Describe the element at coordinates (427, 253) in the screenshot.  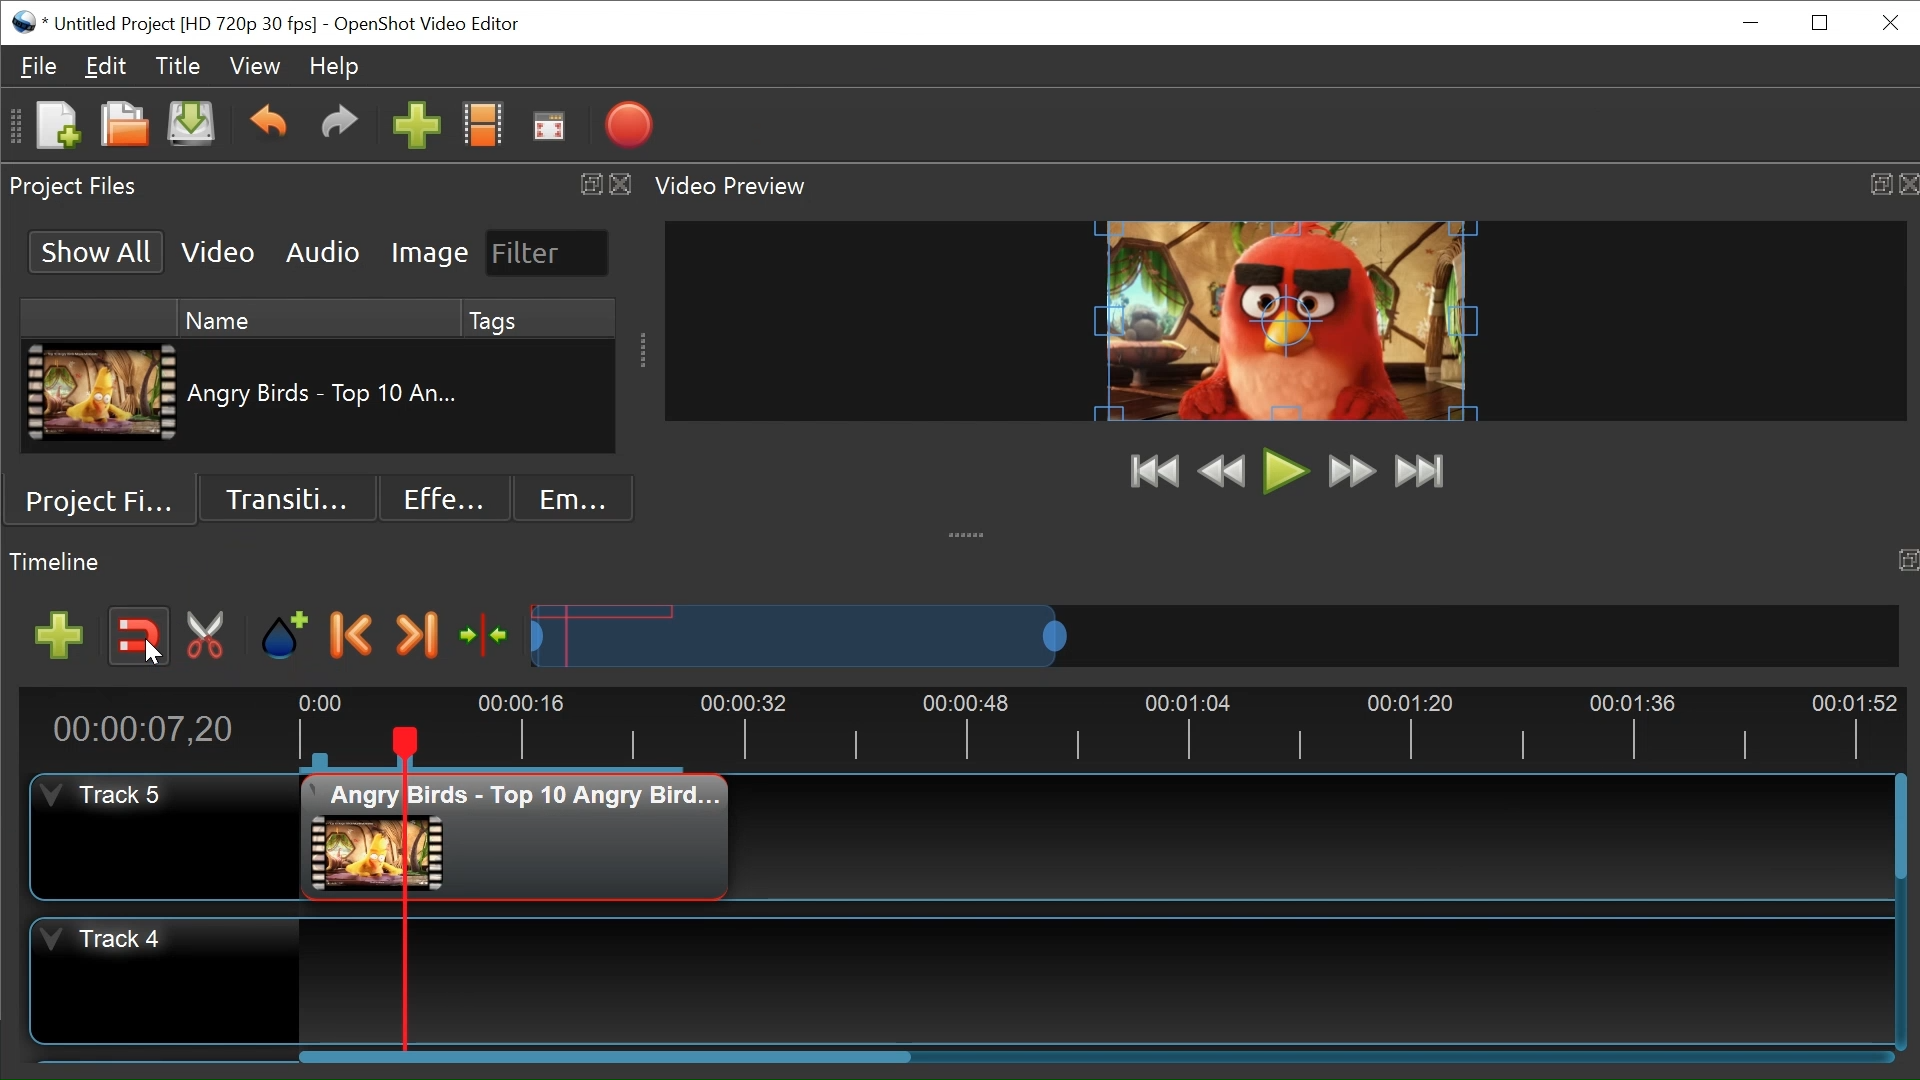
I see `Image` at that location.